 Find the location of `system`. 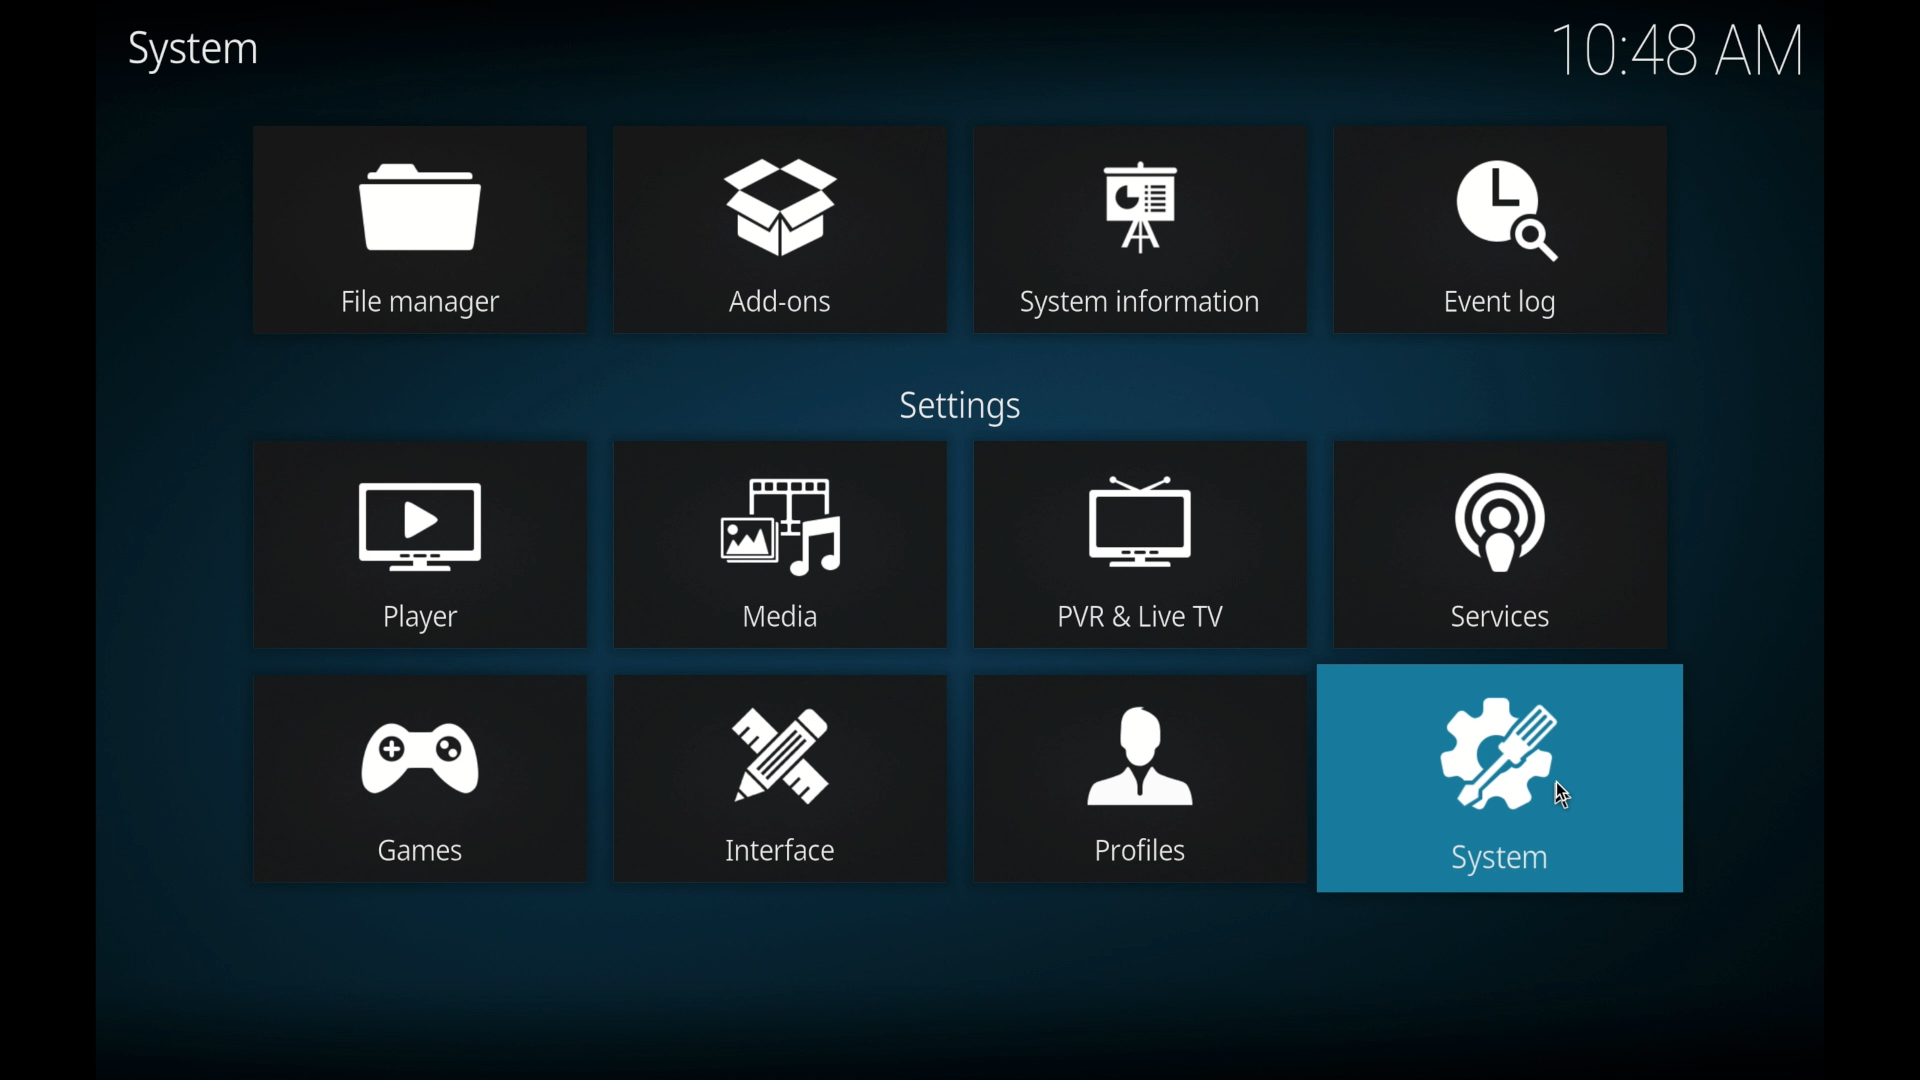

system is located at coordinates (196, 52).